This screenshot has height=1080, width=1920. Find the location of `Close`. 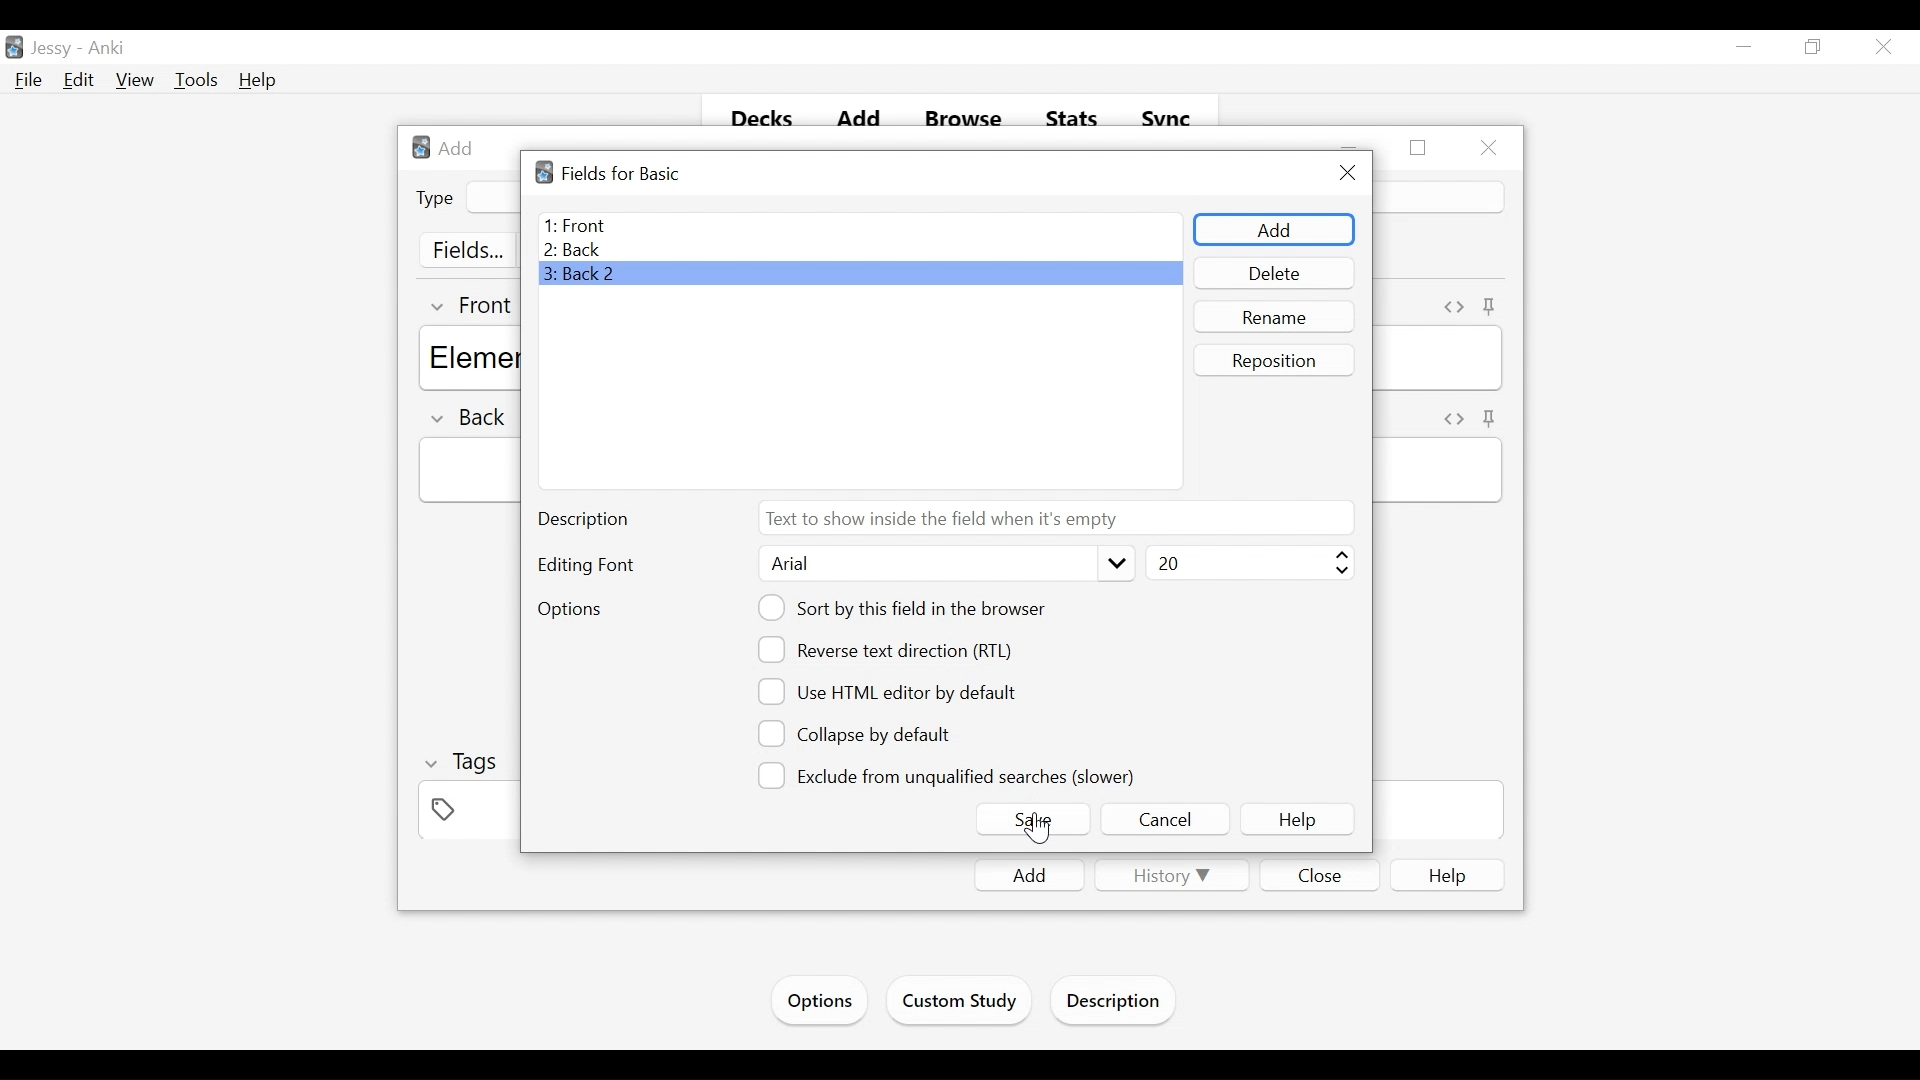

Close is located at coordinates (1881, 49).